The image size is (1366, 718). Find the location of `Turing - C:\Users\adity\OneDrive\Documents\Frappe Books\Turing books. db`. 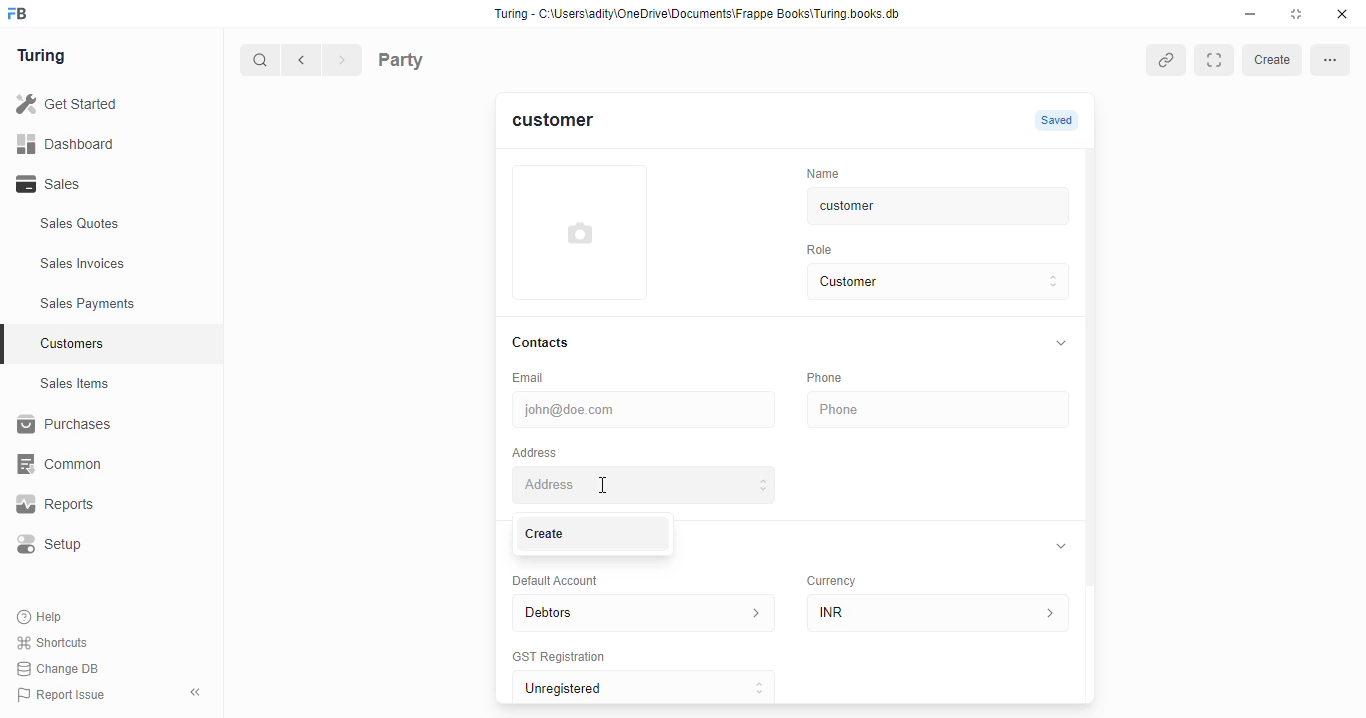

Turing - C:\Users\adity\OneDrive\Documents\Frappe Books\Turing books. db is located at coordinates (703, 16).